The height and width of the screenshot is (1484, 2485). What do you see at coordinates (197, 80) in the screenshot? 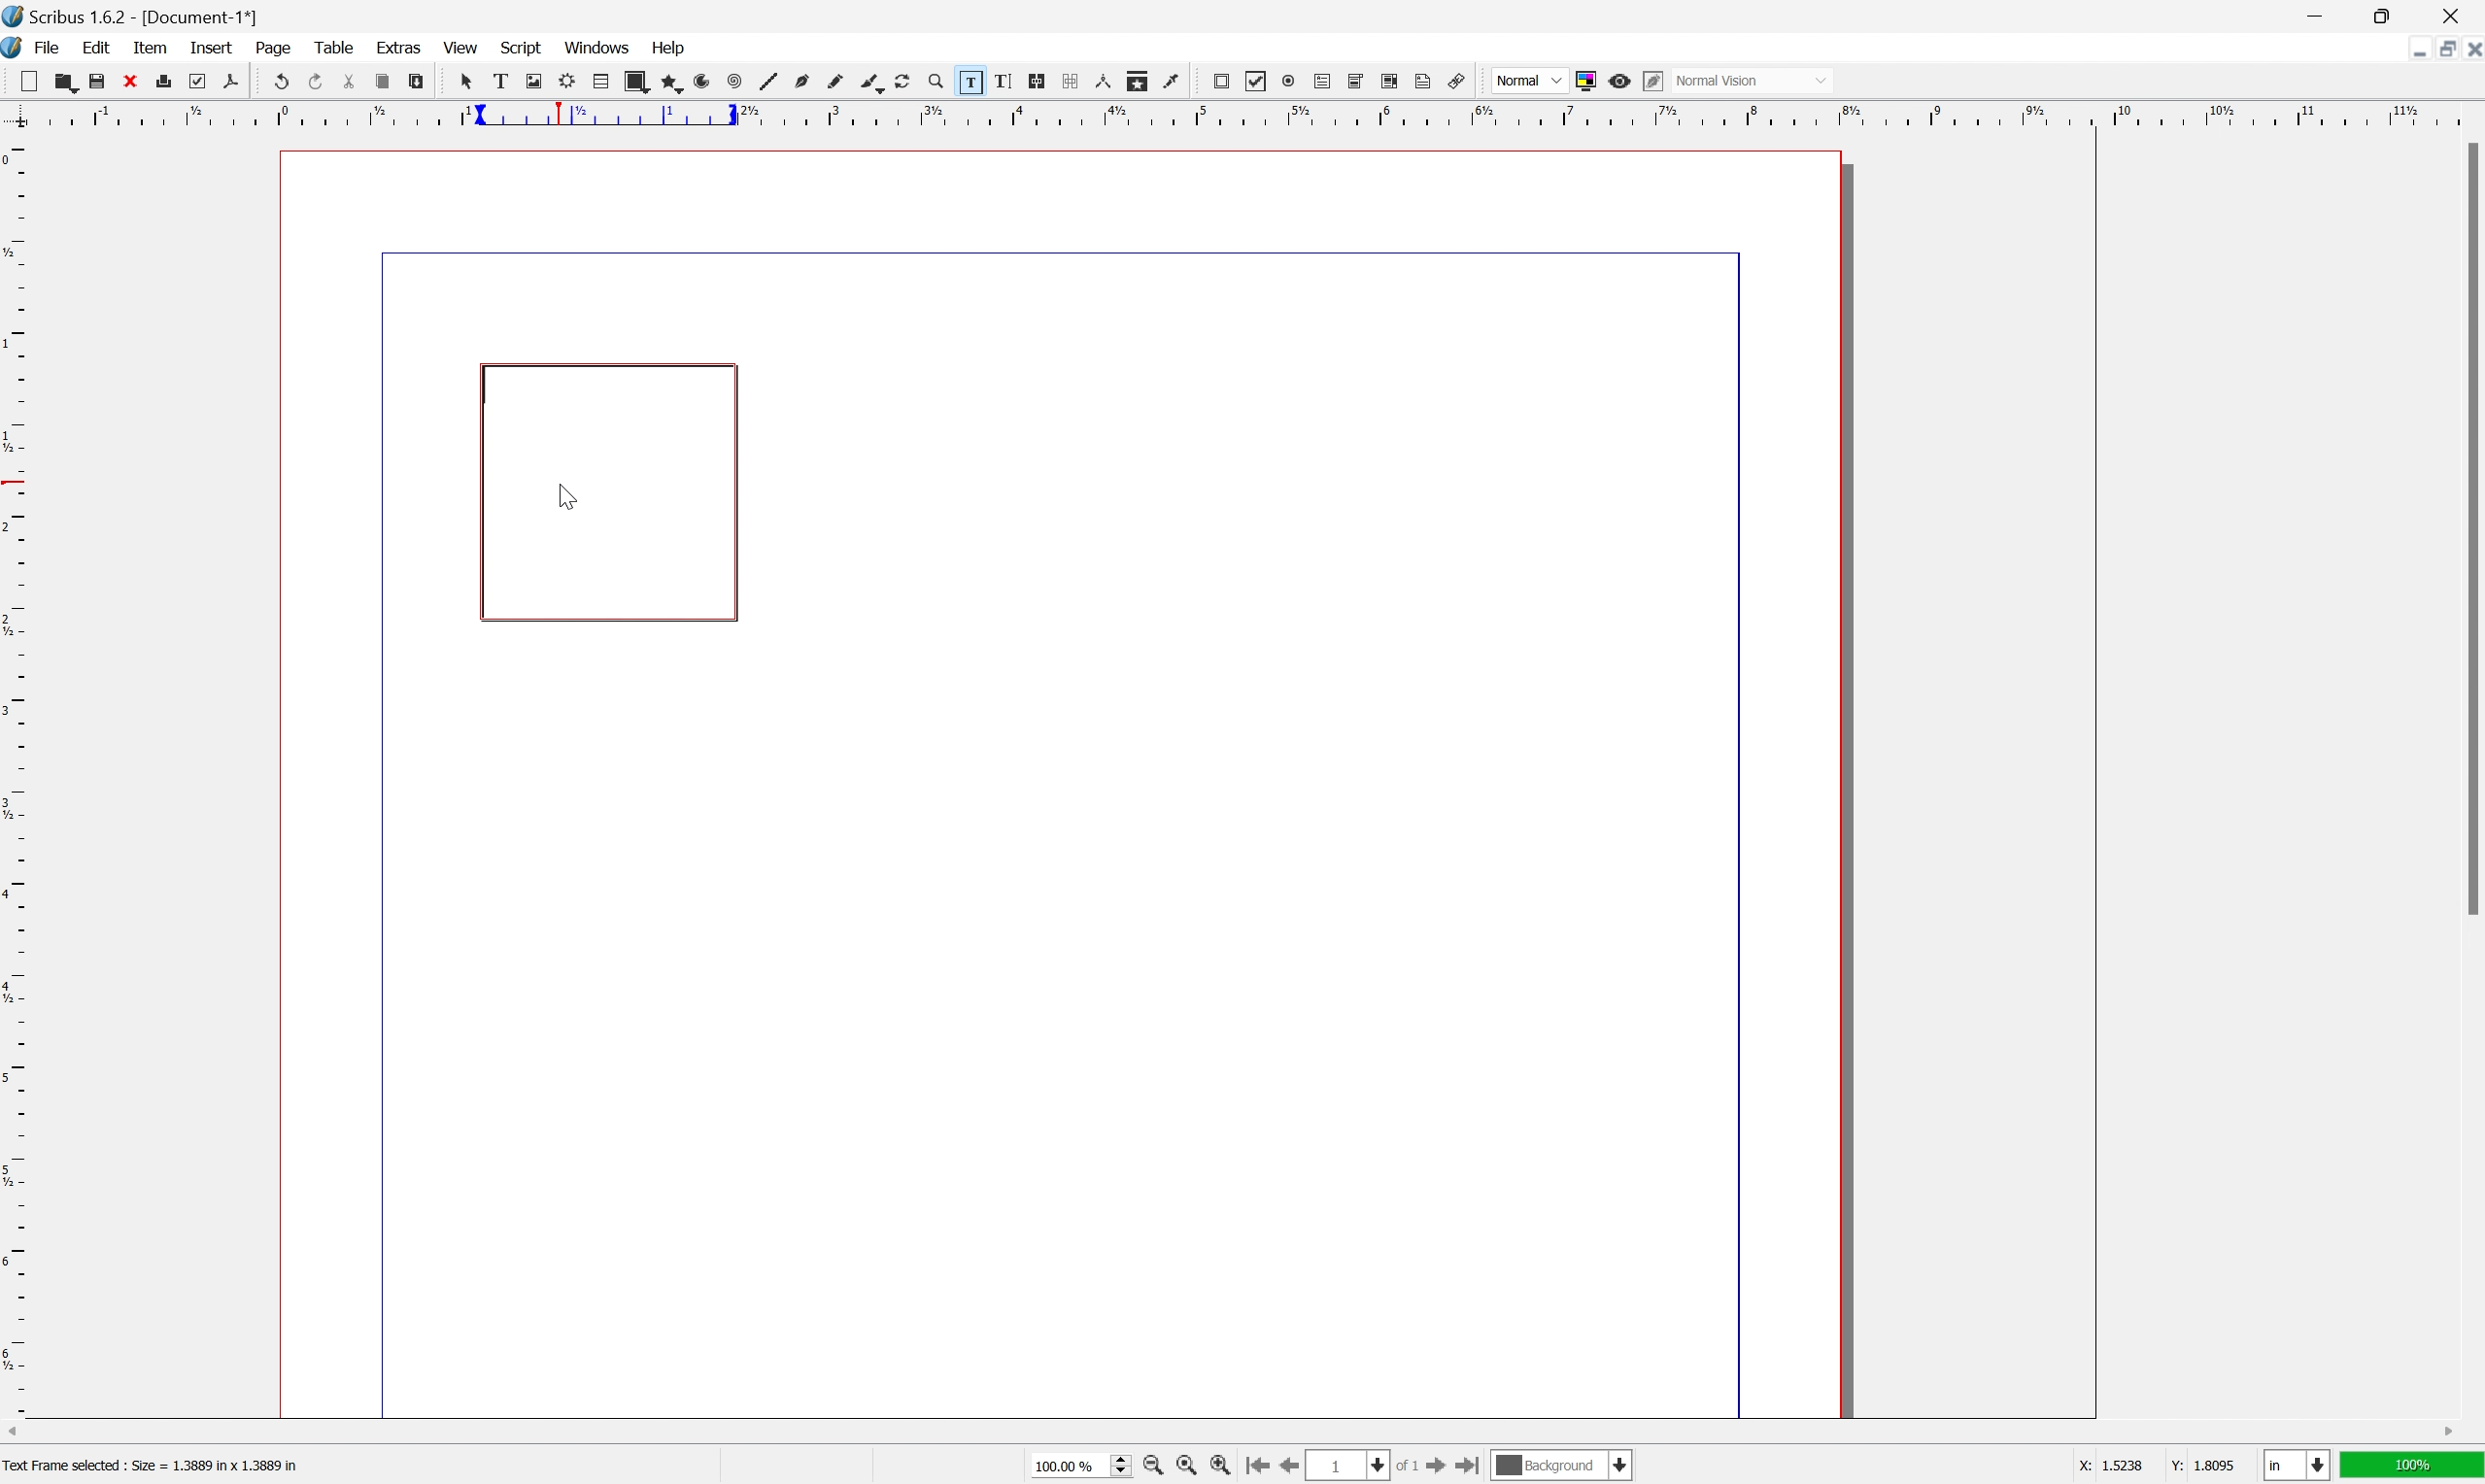
I see `preflight verifier` at bounding box center [197, 80].